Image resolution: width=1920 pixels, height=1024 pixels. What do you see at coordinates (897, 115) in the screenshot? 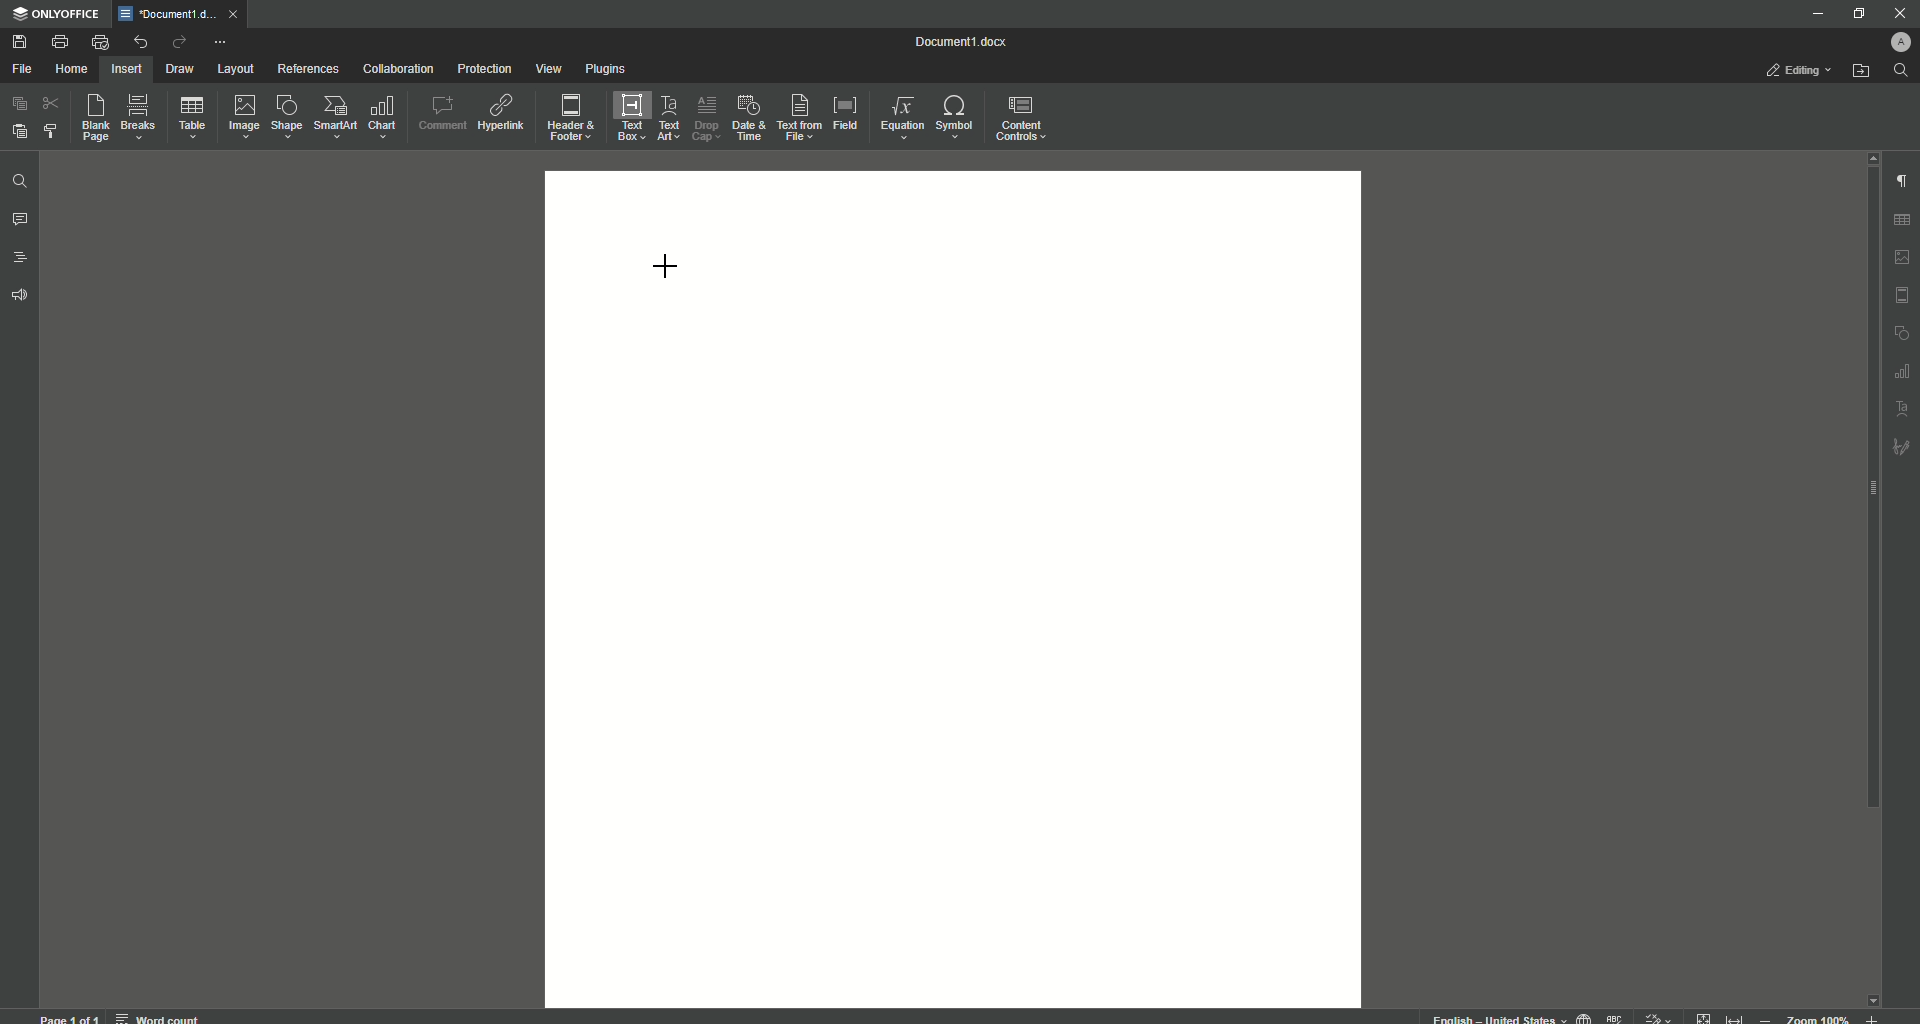
I see `Equation` at bounding box center [897, 115].